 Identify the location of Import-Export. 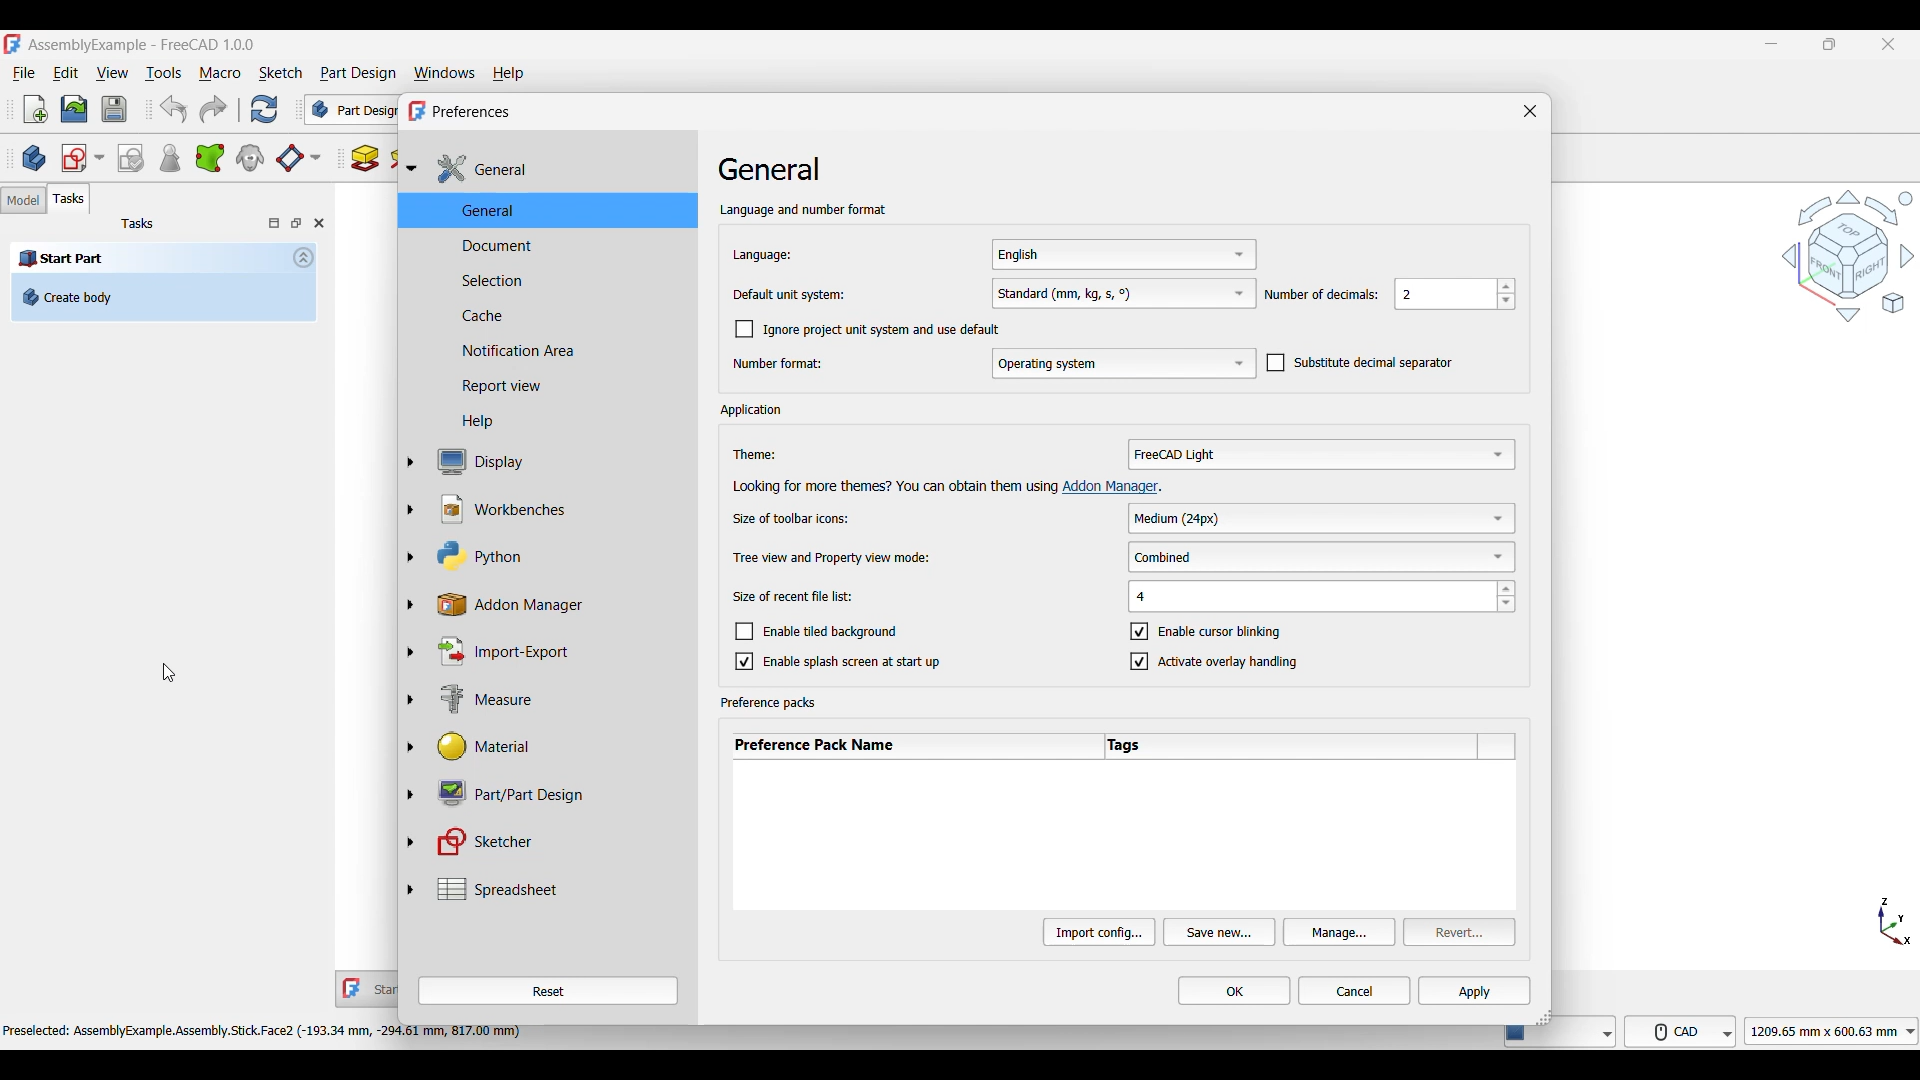
(557, 651).